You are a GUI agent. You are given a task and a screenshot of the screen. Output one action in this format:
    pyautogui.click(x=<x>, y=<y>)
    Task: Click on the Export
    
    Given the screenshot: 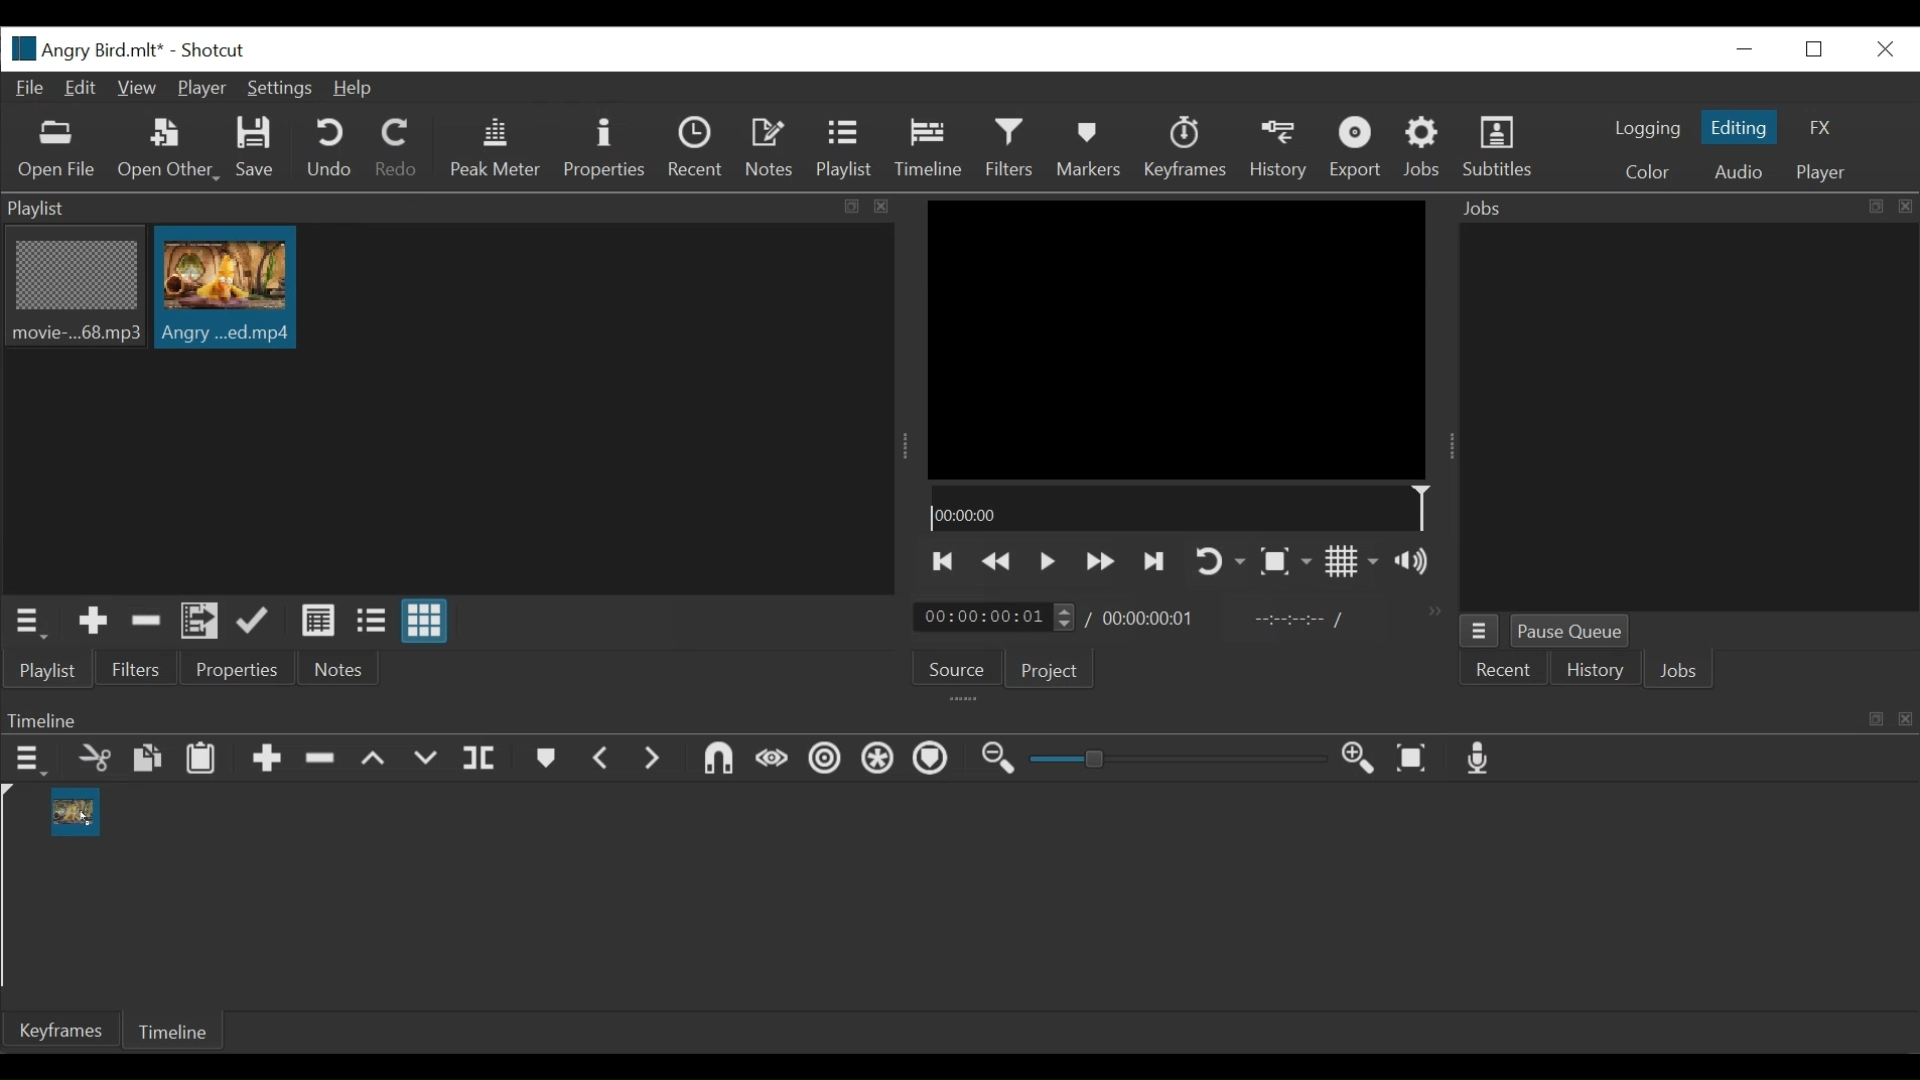 What is the action you would take?
    pyautogui.click(x=1355, y=149)
    